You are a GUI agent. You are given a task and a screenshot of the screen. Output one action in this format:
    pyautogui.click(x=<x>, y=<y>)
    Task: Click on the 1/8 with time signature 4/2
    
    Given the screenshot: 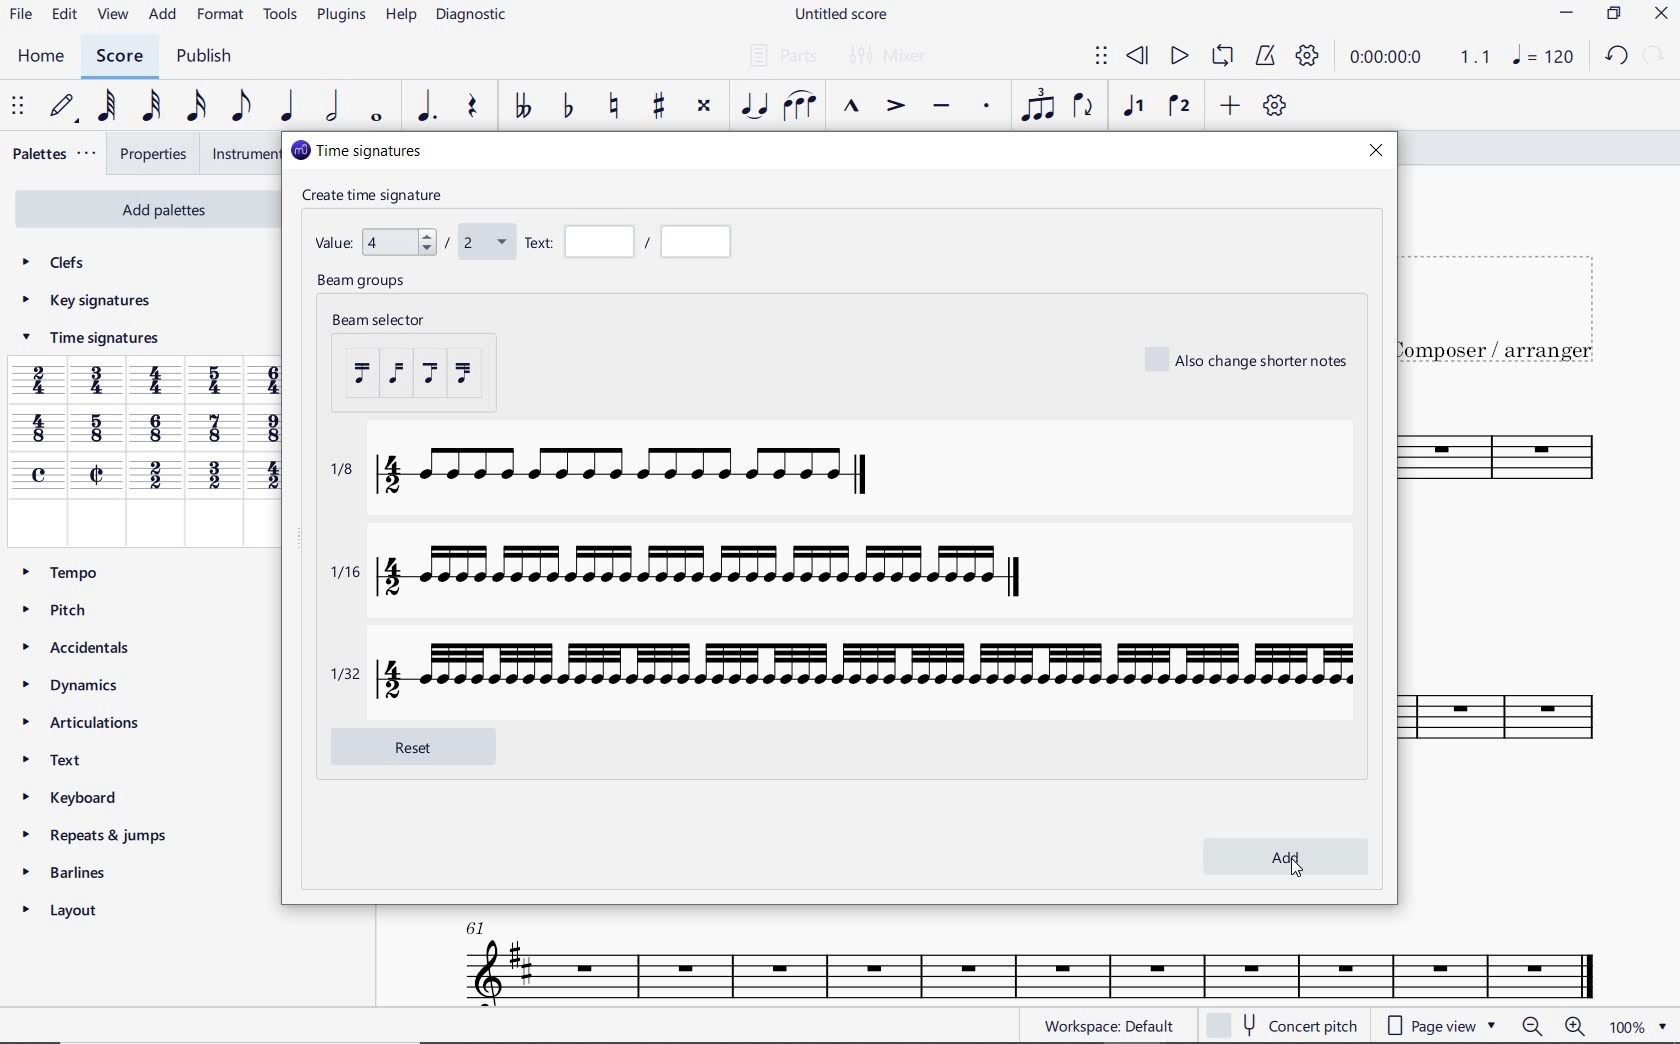 What is the action you would take?
    pyautogui.click(x=609, y=475)
    